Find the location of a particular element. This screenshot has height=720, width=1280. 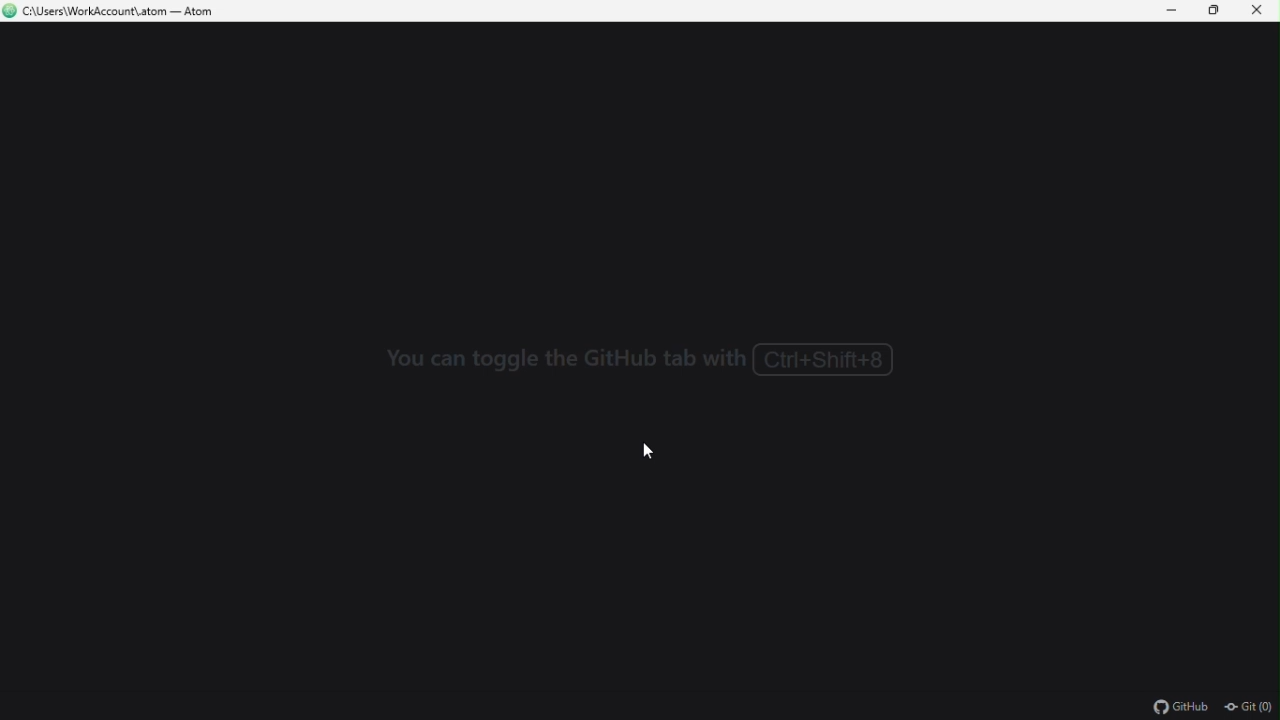

minimize is located at coordinates (1173, 11).